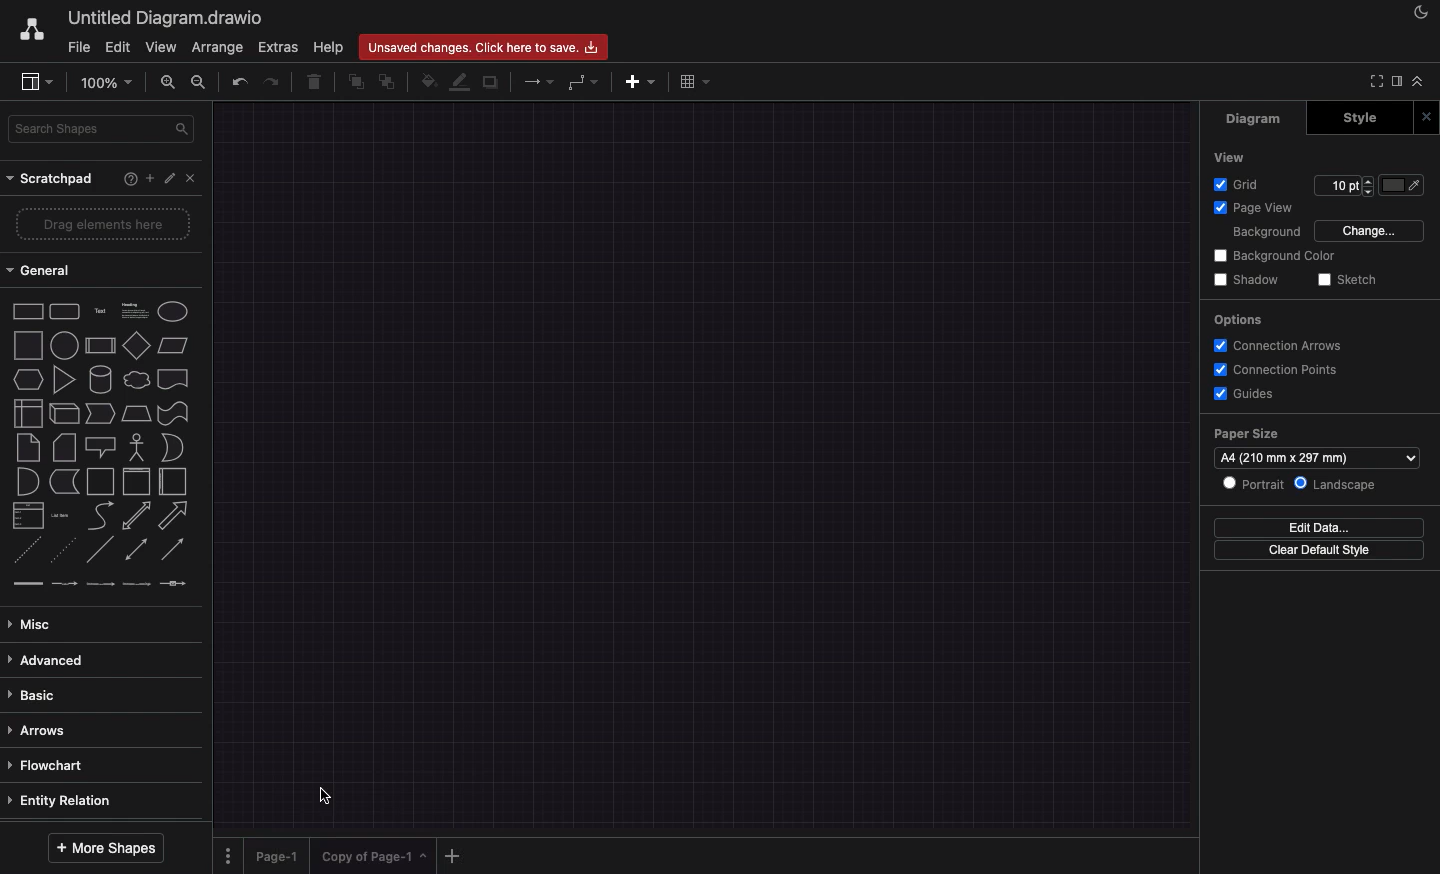 The image size is (1440, 874). What do you see at coordinates (99, 516) in the screenshot?
I see `curve` at bounding box center [99, 516].